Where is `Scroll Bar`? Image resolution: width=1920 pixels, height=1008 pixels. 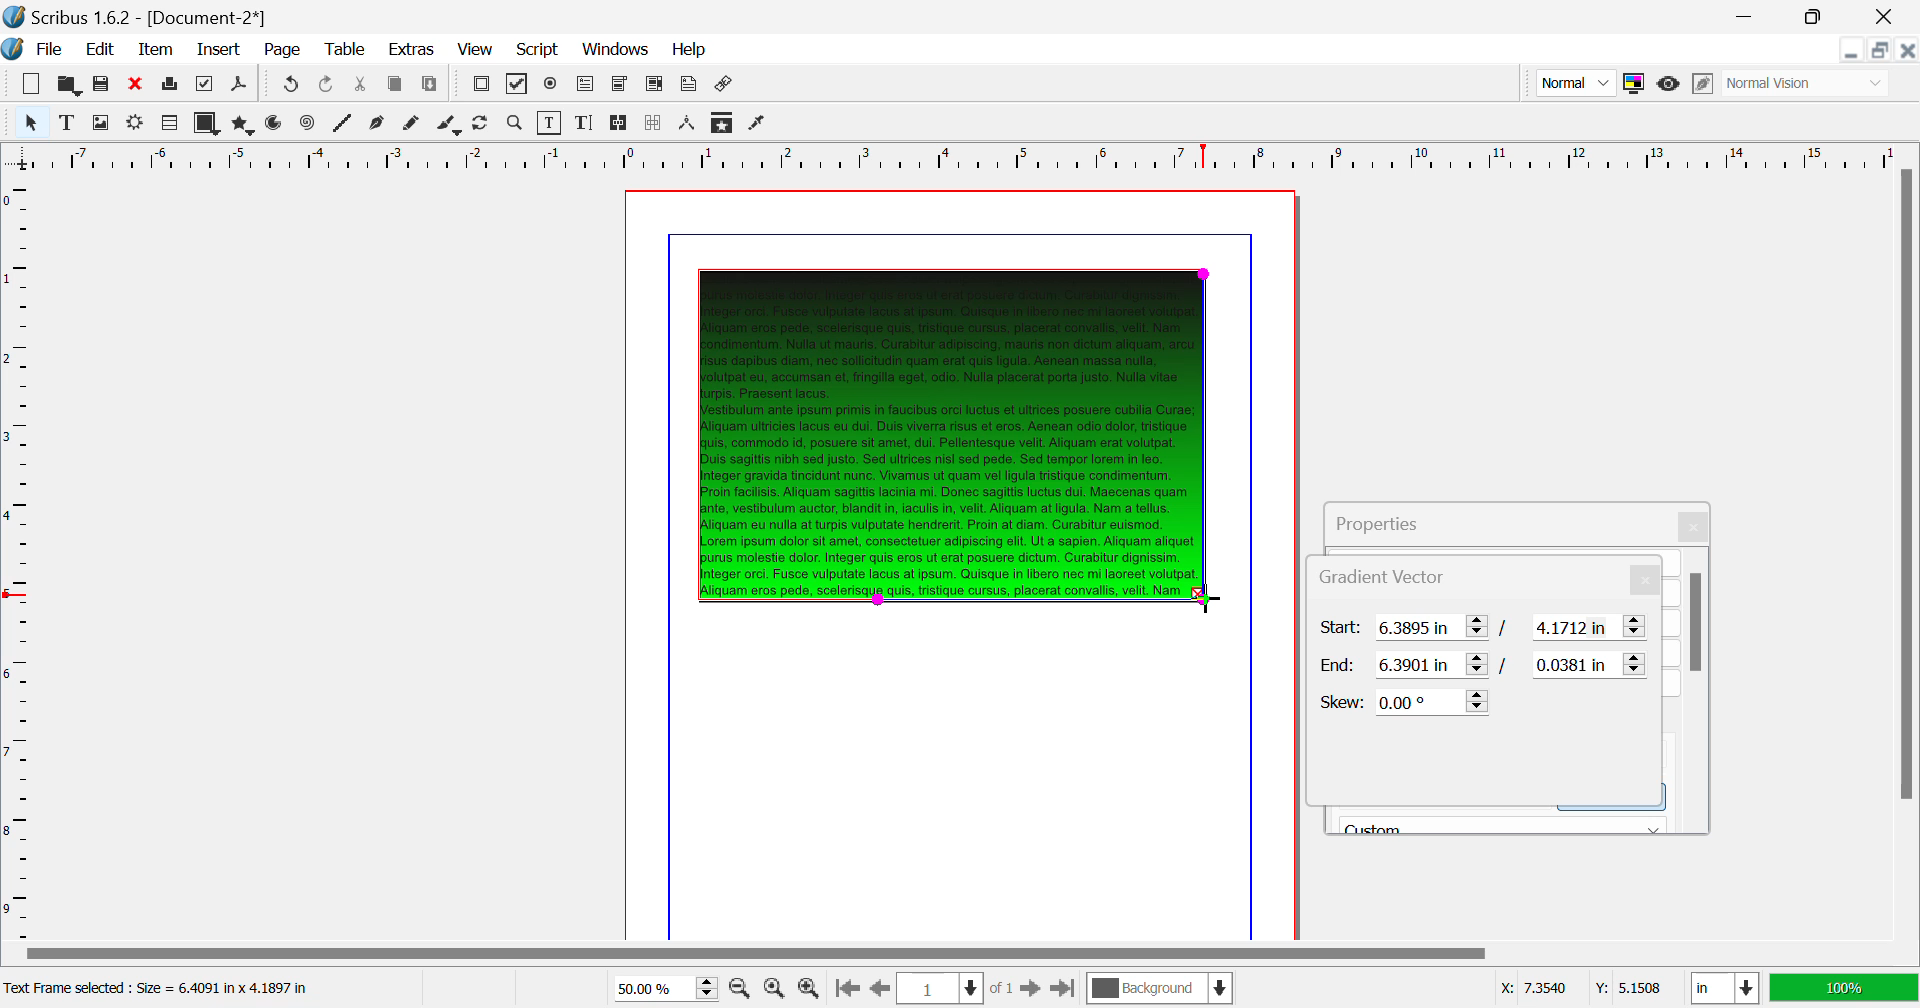
Scroll Bar is located at coordinates (1697, 690).